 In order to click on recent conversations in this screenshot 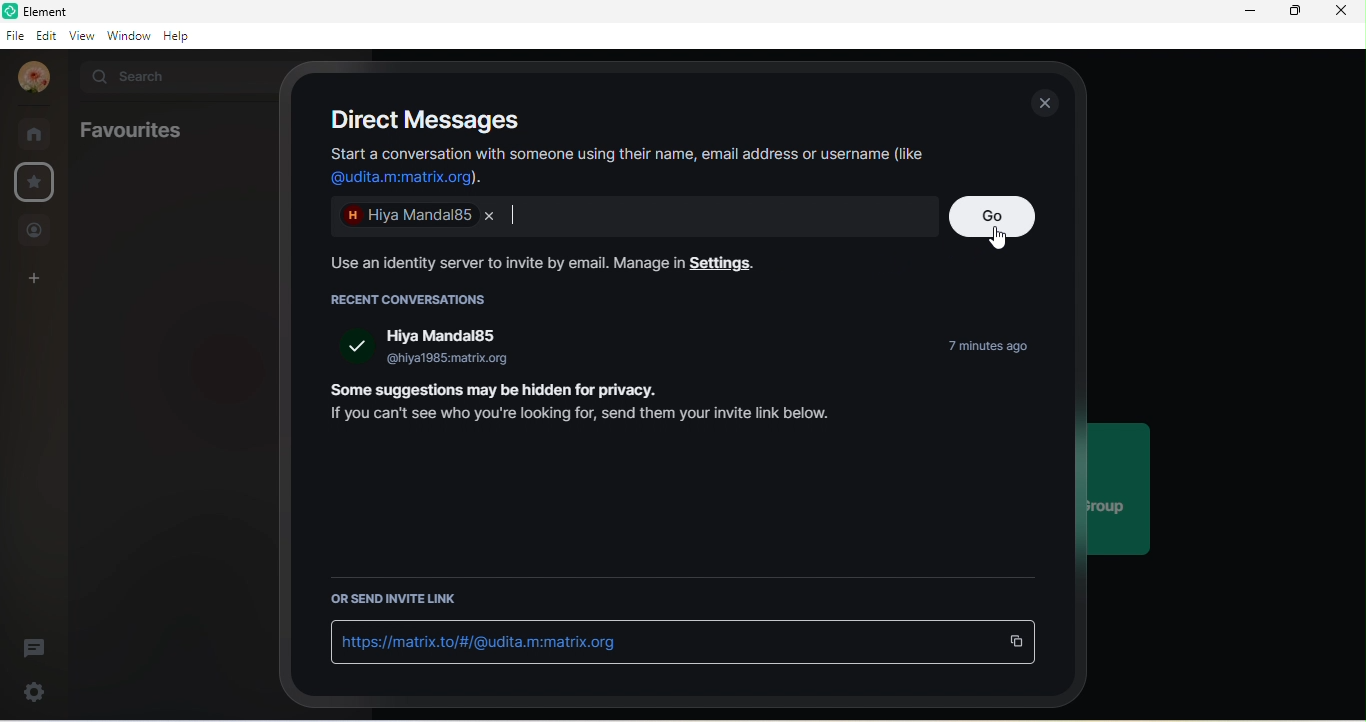, I will do `click(415, 299)`.